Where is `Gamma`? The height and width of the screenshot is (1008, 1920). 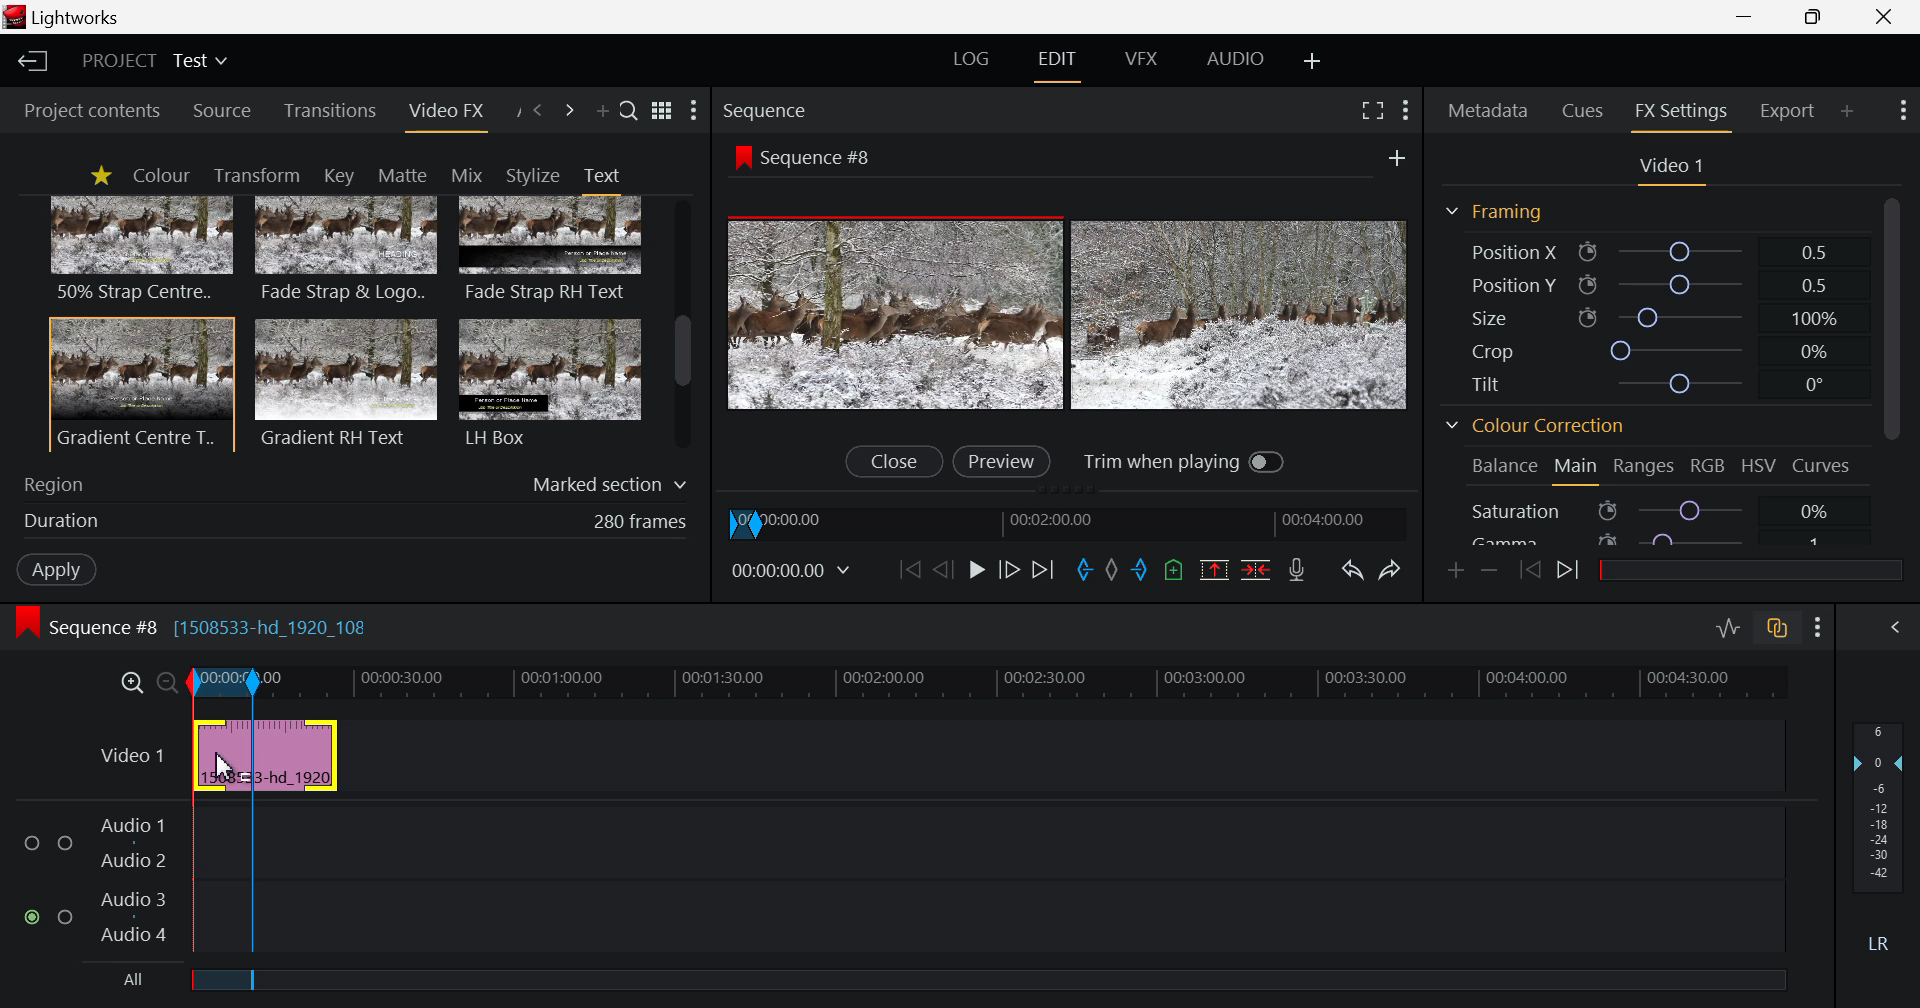
Gamma is located at coordinates (1648, 537).